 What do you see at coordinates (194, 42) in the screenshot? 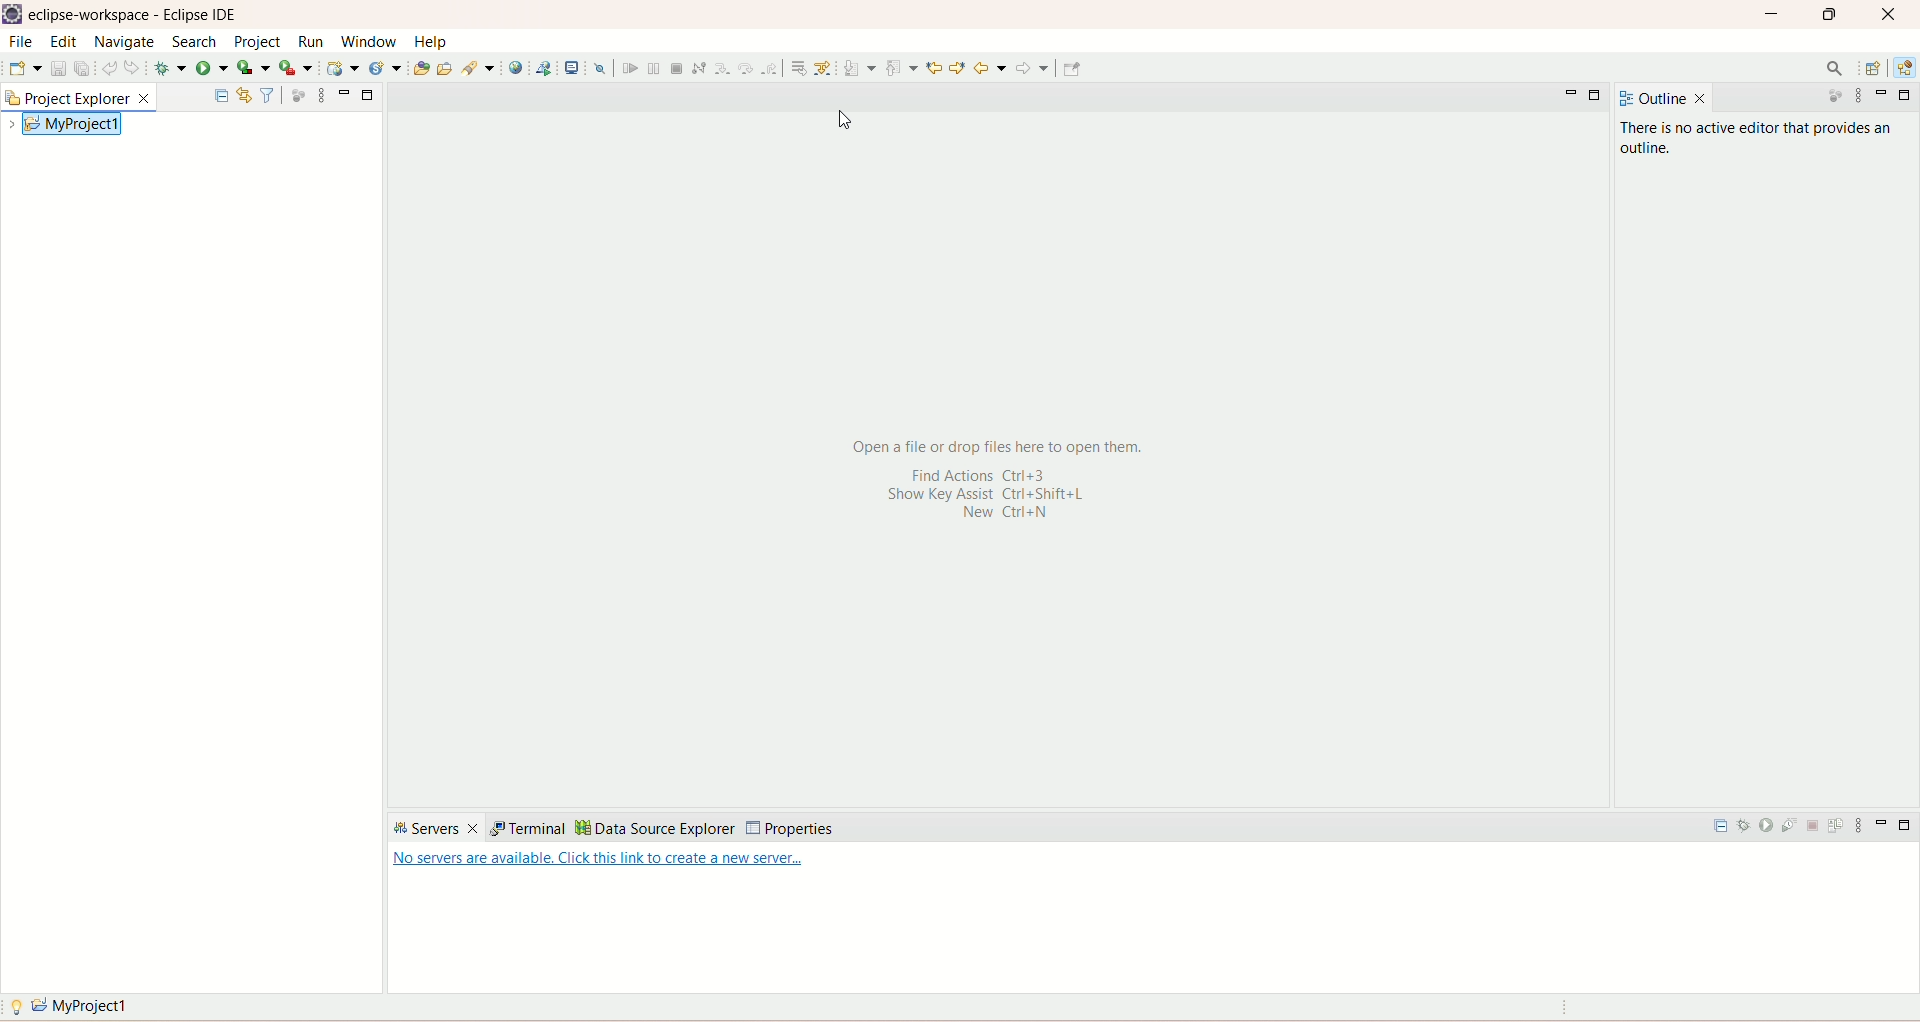
I see `search` at bounding box center [194, 42].